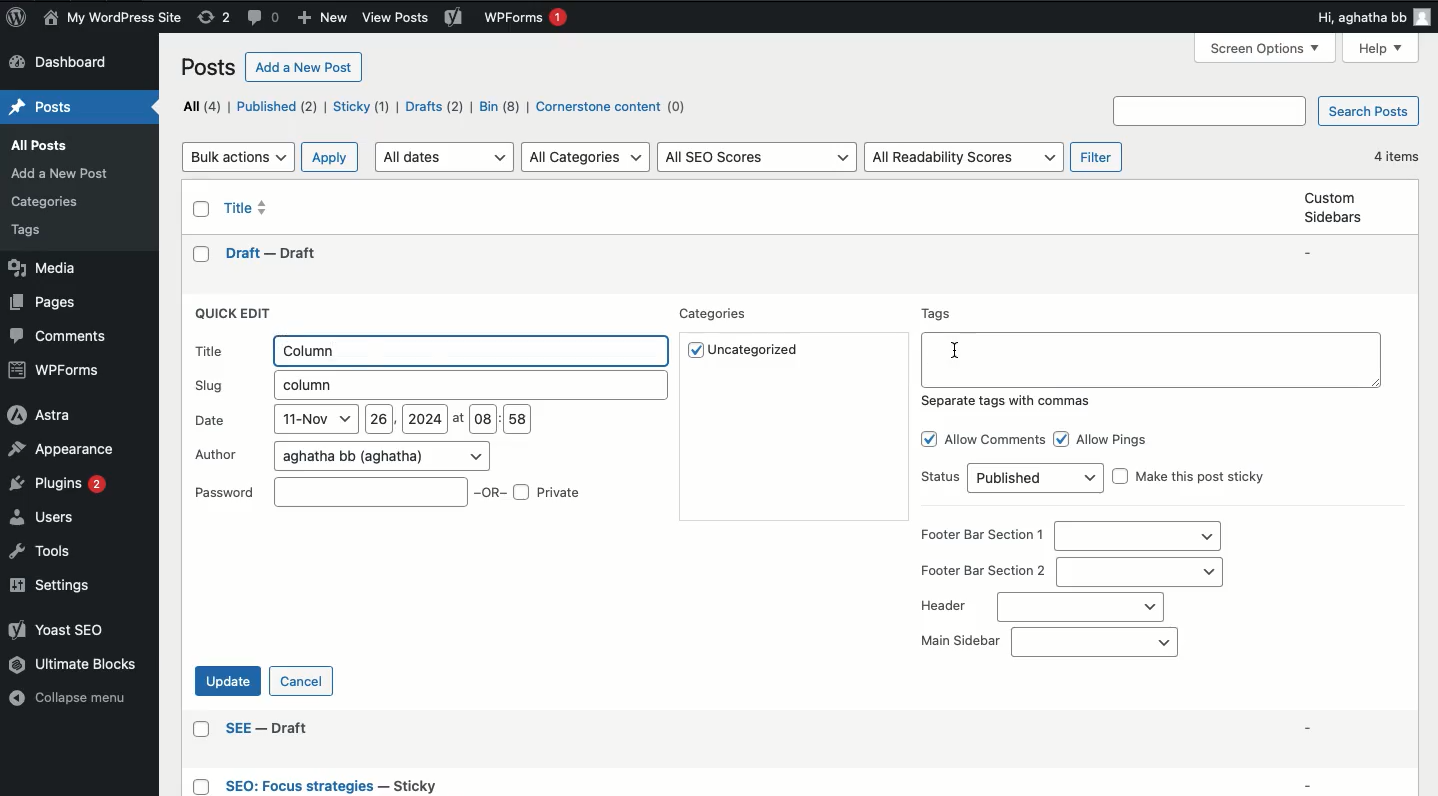 This screenshot has height=796, width=1438. Describe the element at coordinates (394, 19) in the screenshot. I see `` at that location.